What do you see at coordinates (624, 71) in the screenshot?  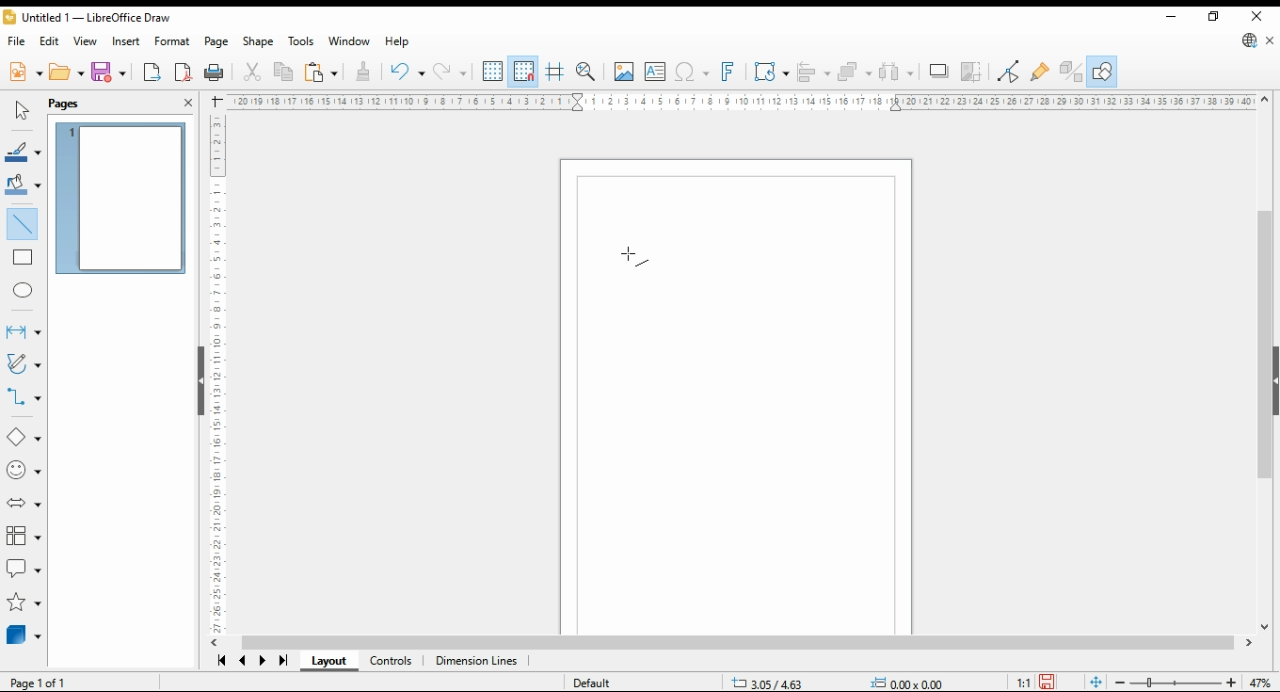 I see `insert image` at bounding box center [624, 71].